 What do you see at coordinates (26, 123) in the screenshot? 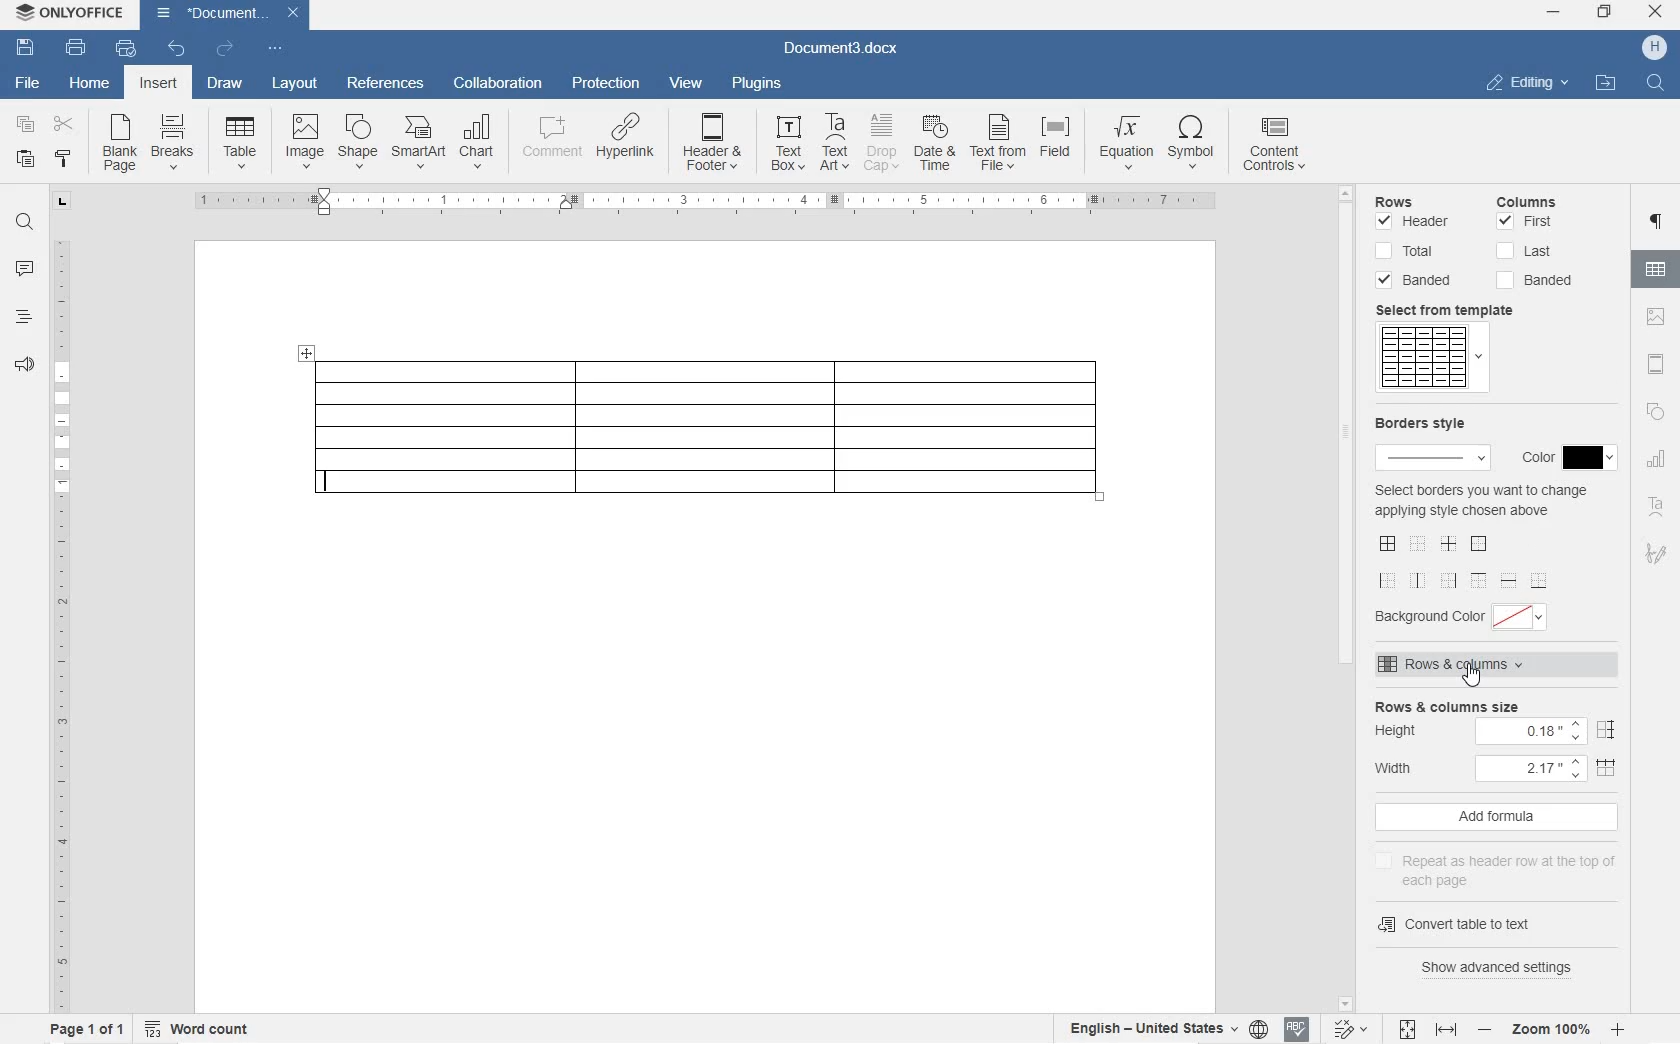
I see `COPY` at bounding box center [26, 123].